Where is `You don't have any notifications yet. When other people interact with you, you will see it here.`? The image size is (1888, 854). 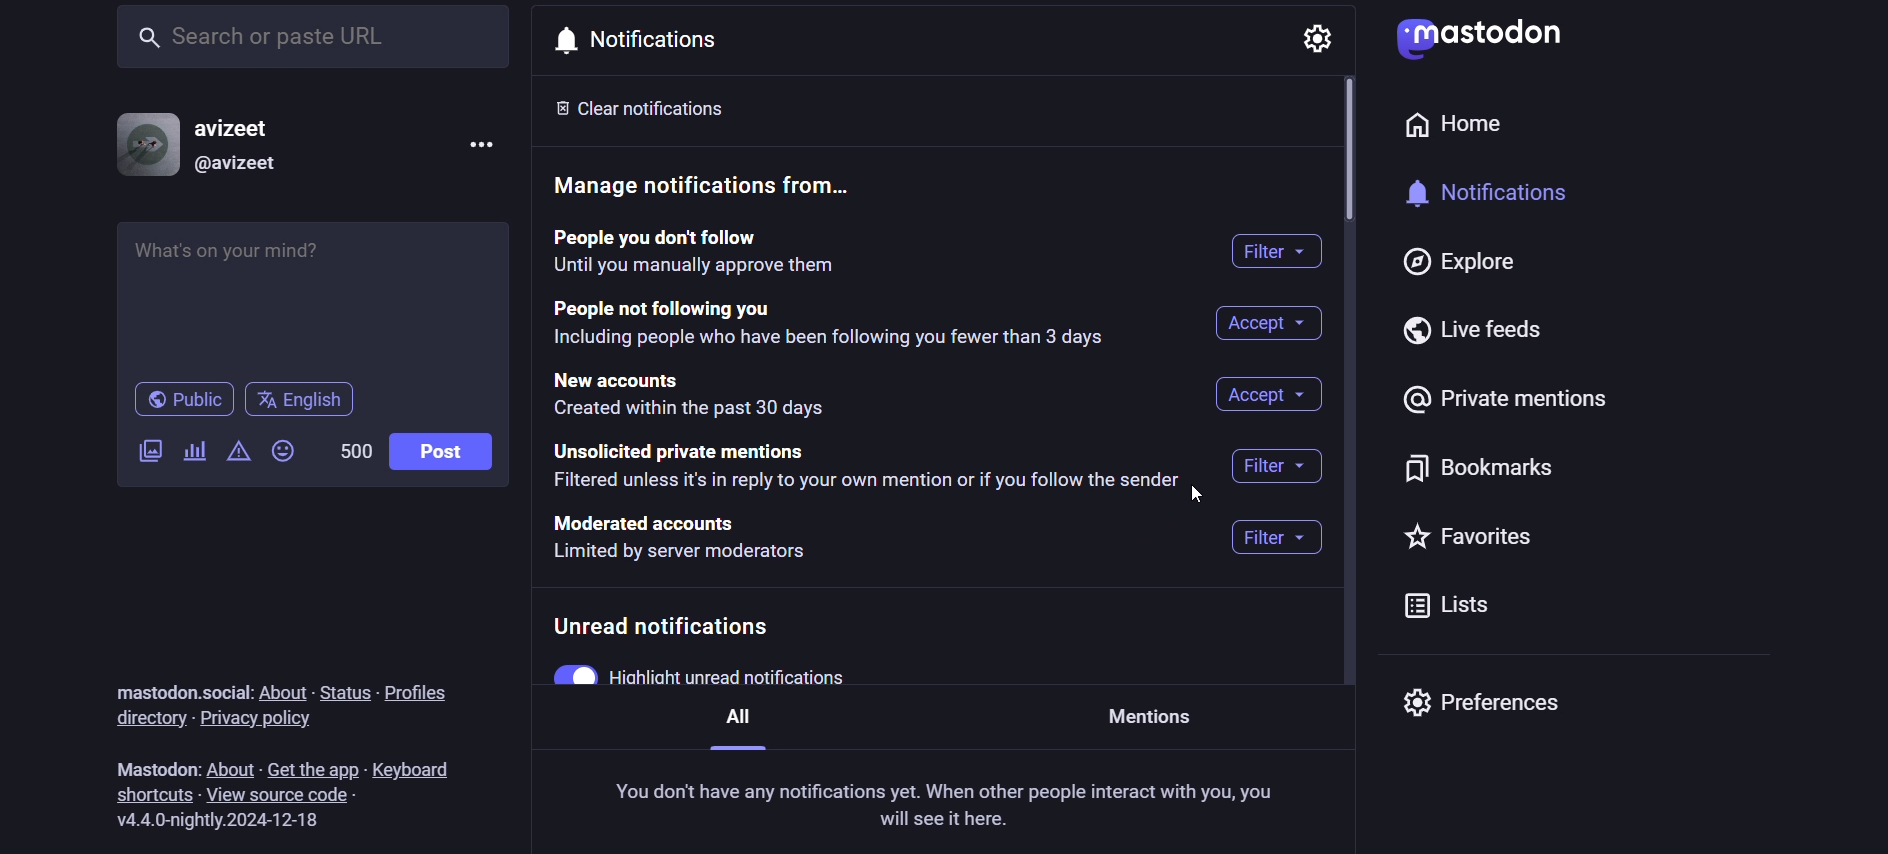 You don't have any notifications yet. When other people interact with you, you will see it here. is located at coordinates (956, 806).